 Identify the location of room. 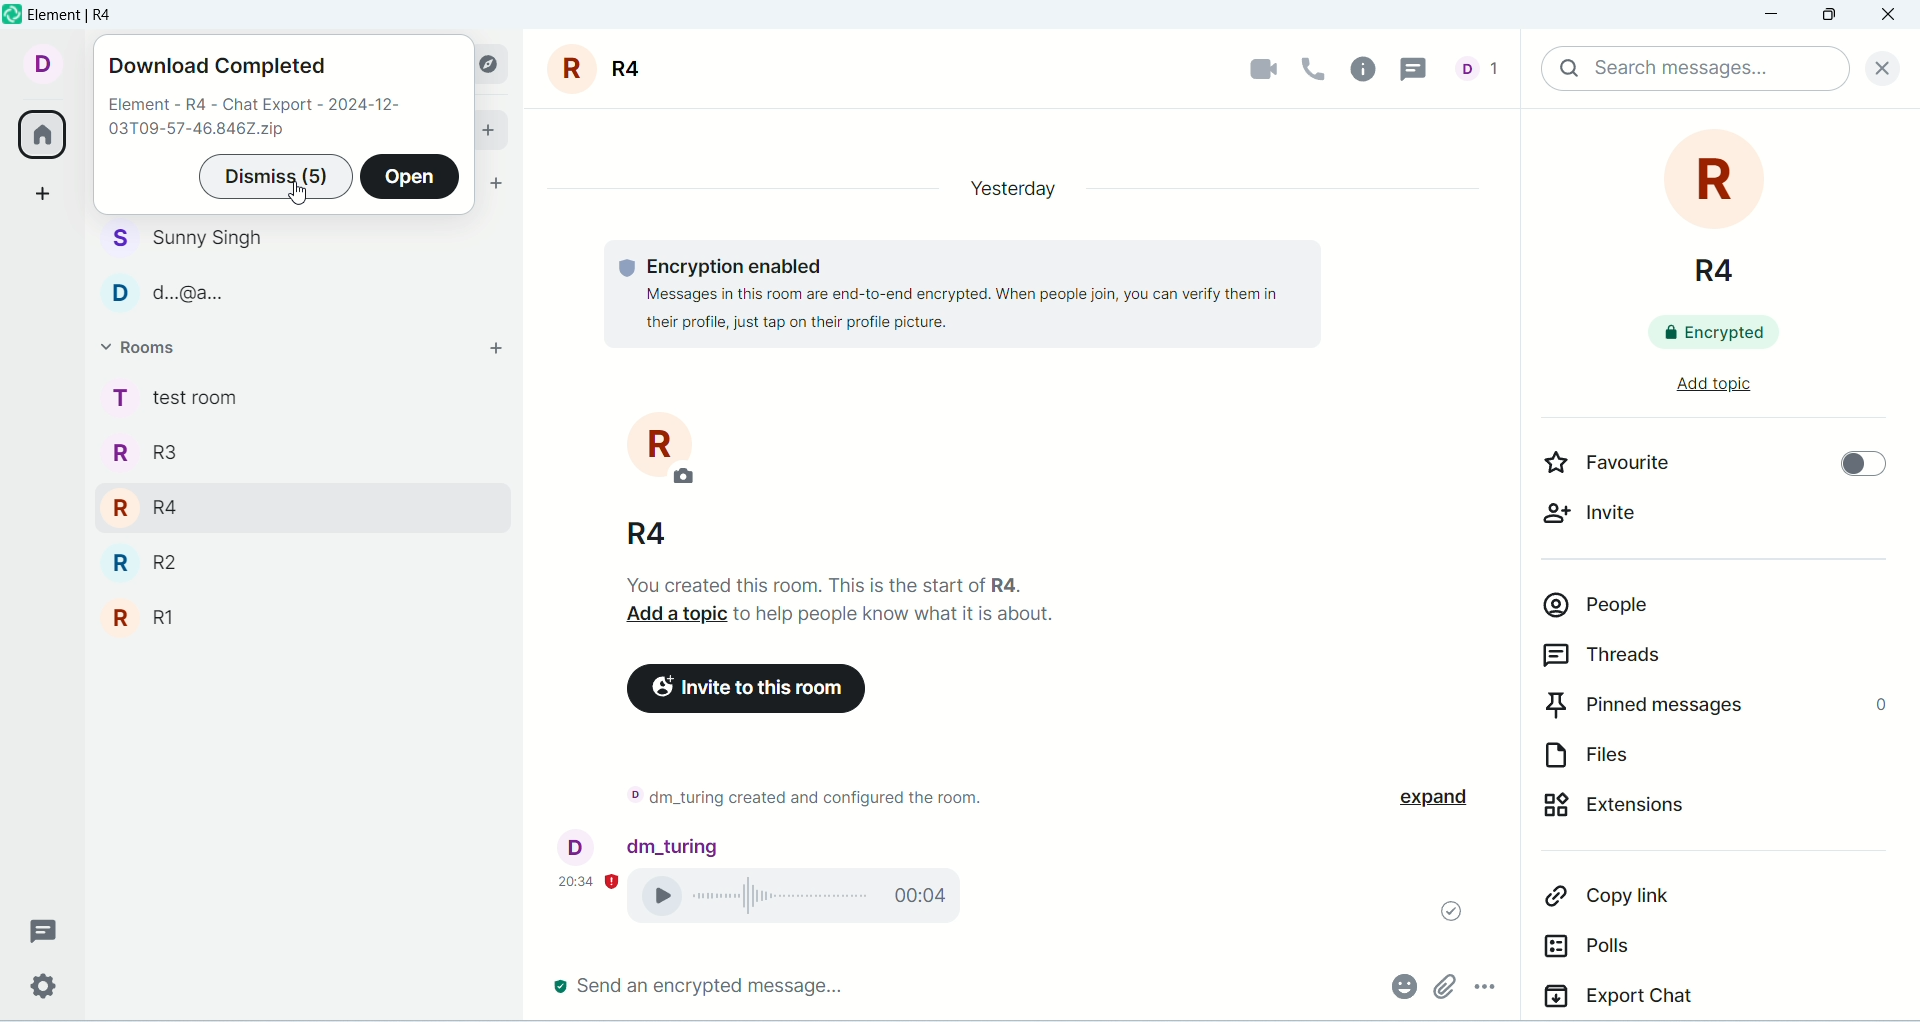
(645, 479).